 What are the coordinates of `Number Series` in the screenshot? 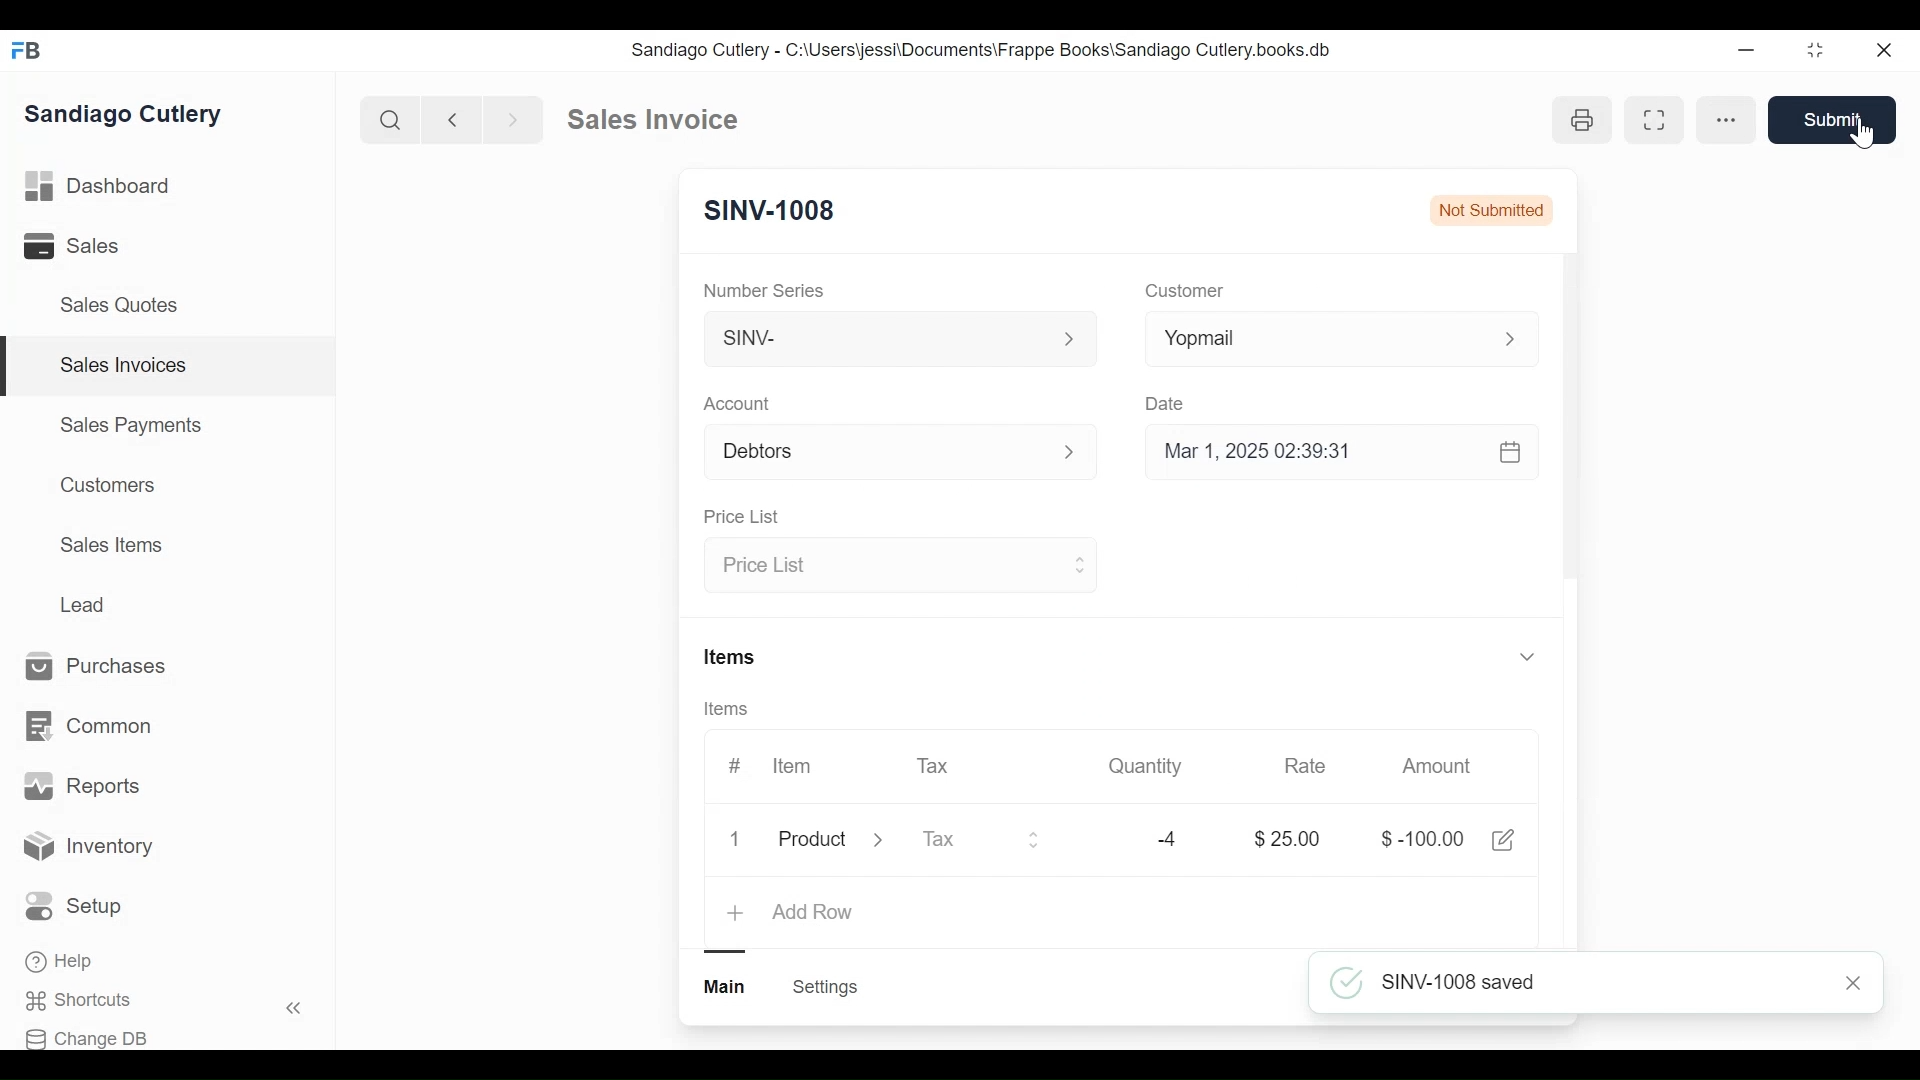 It's located at (763, 289).